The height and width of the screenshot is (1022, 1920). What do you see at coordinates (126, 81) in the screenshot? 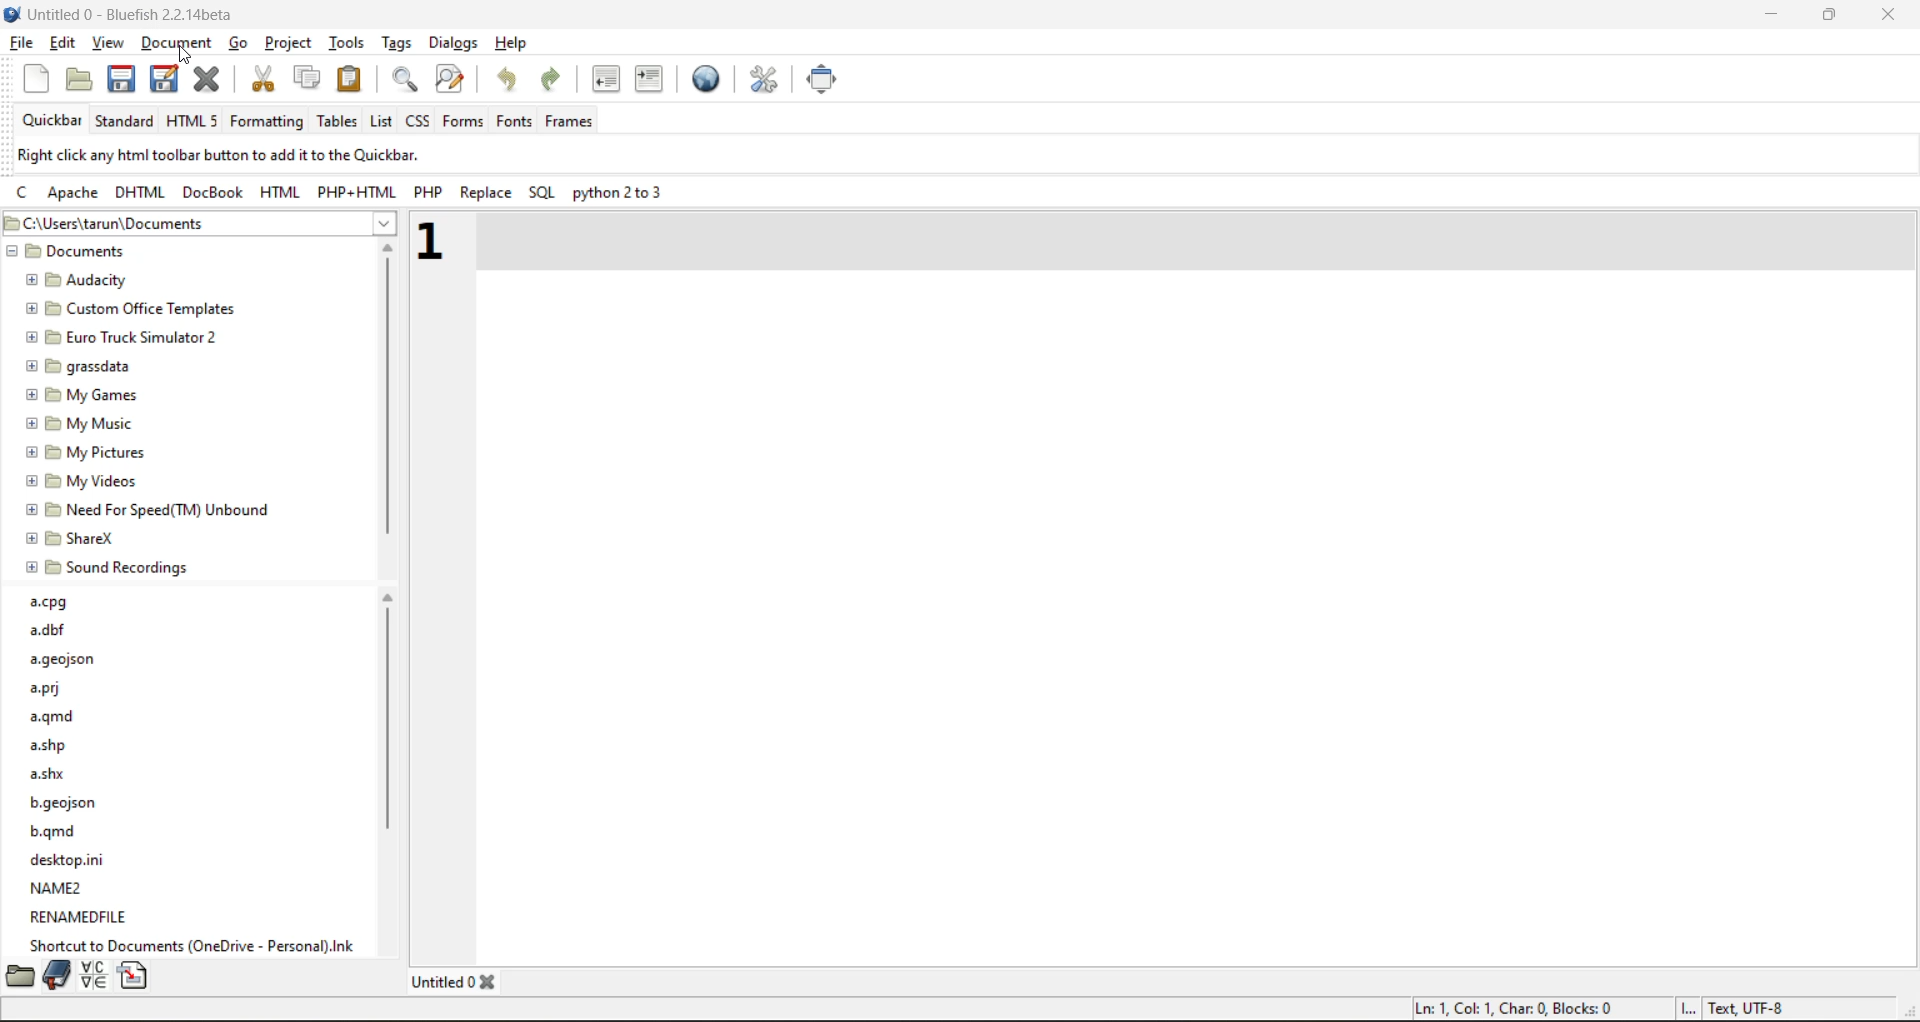
I see `save` at bounding box center [126, 81].